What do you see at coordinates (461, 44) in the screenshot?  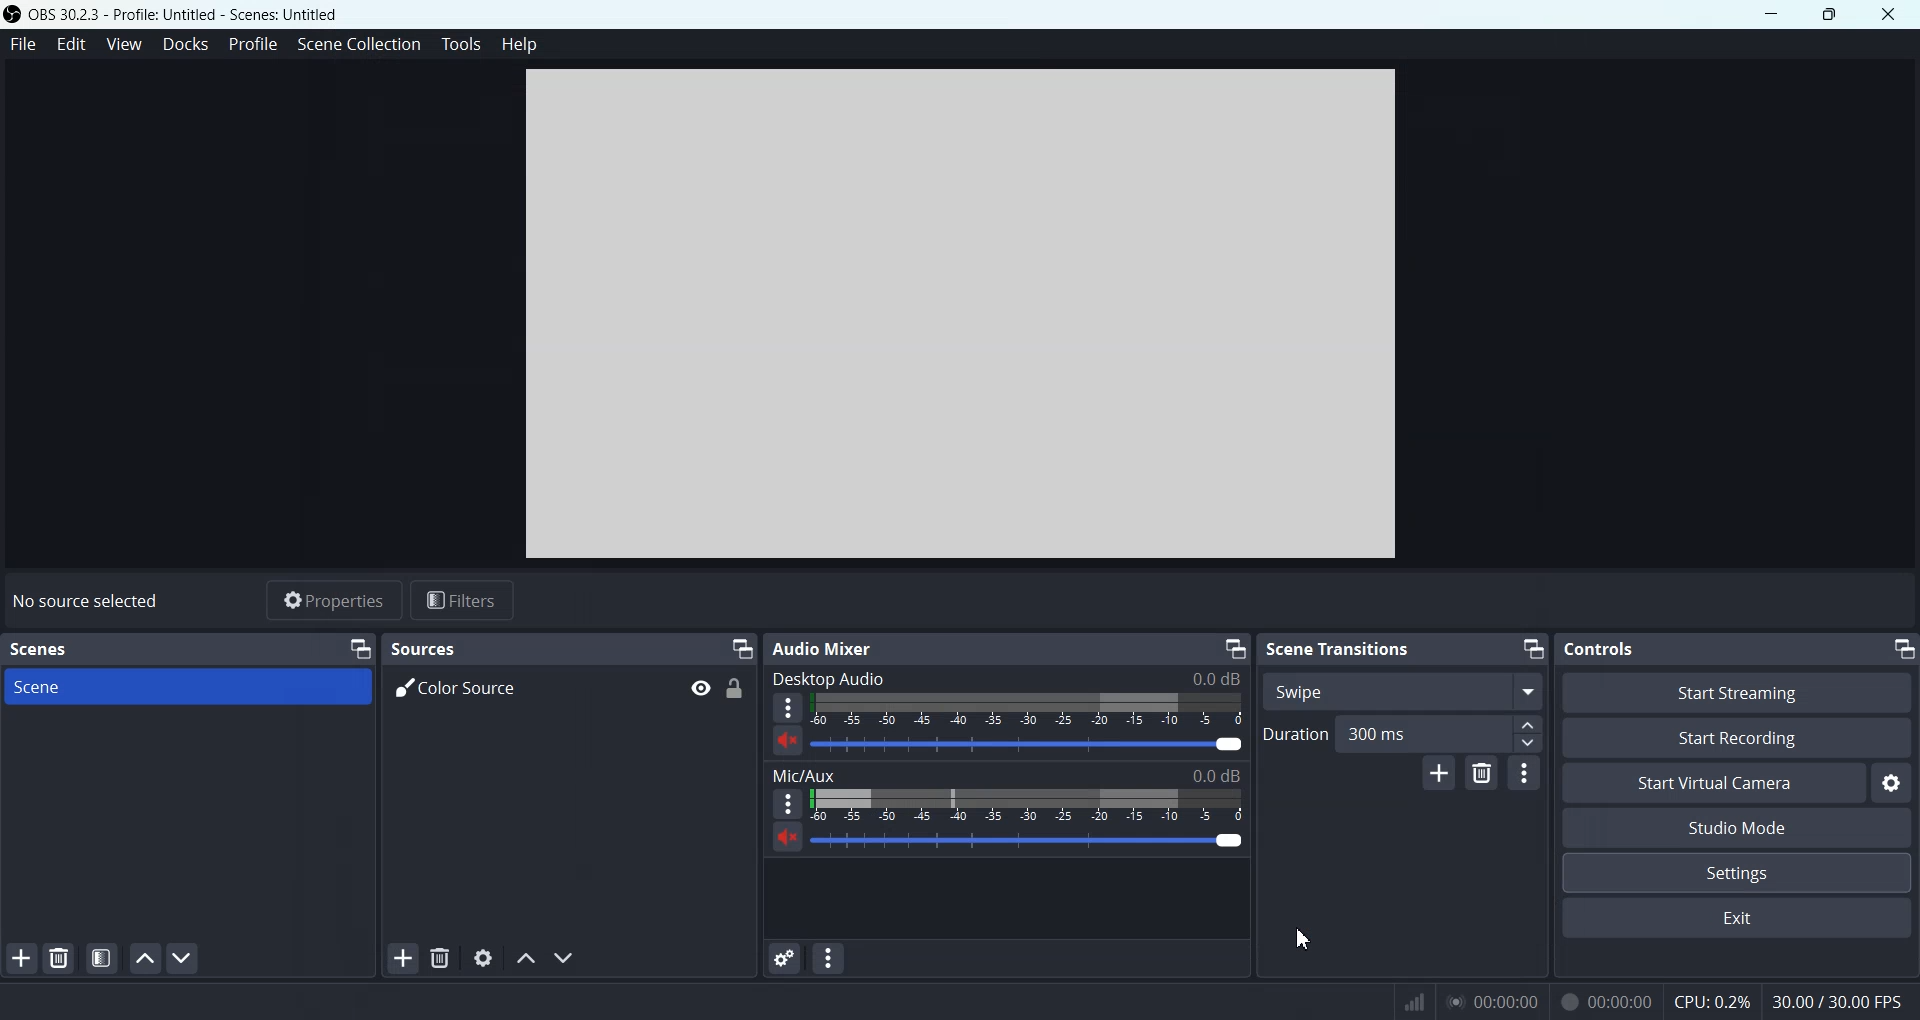 I see `Tools` at bounding box center [461, 44].